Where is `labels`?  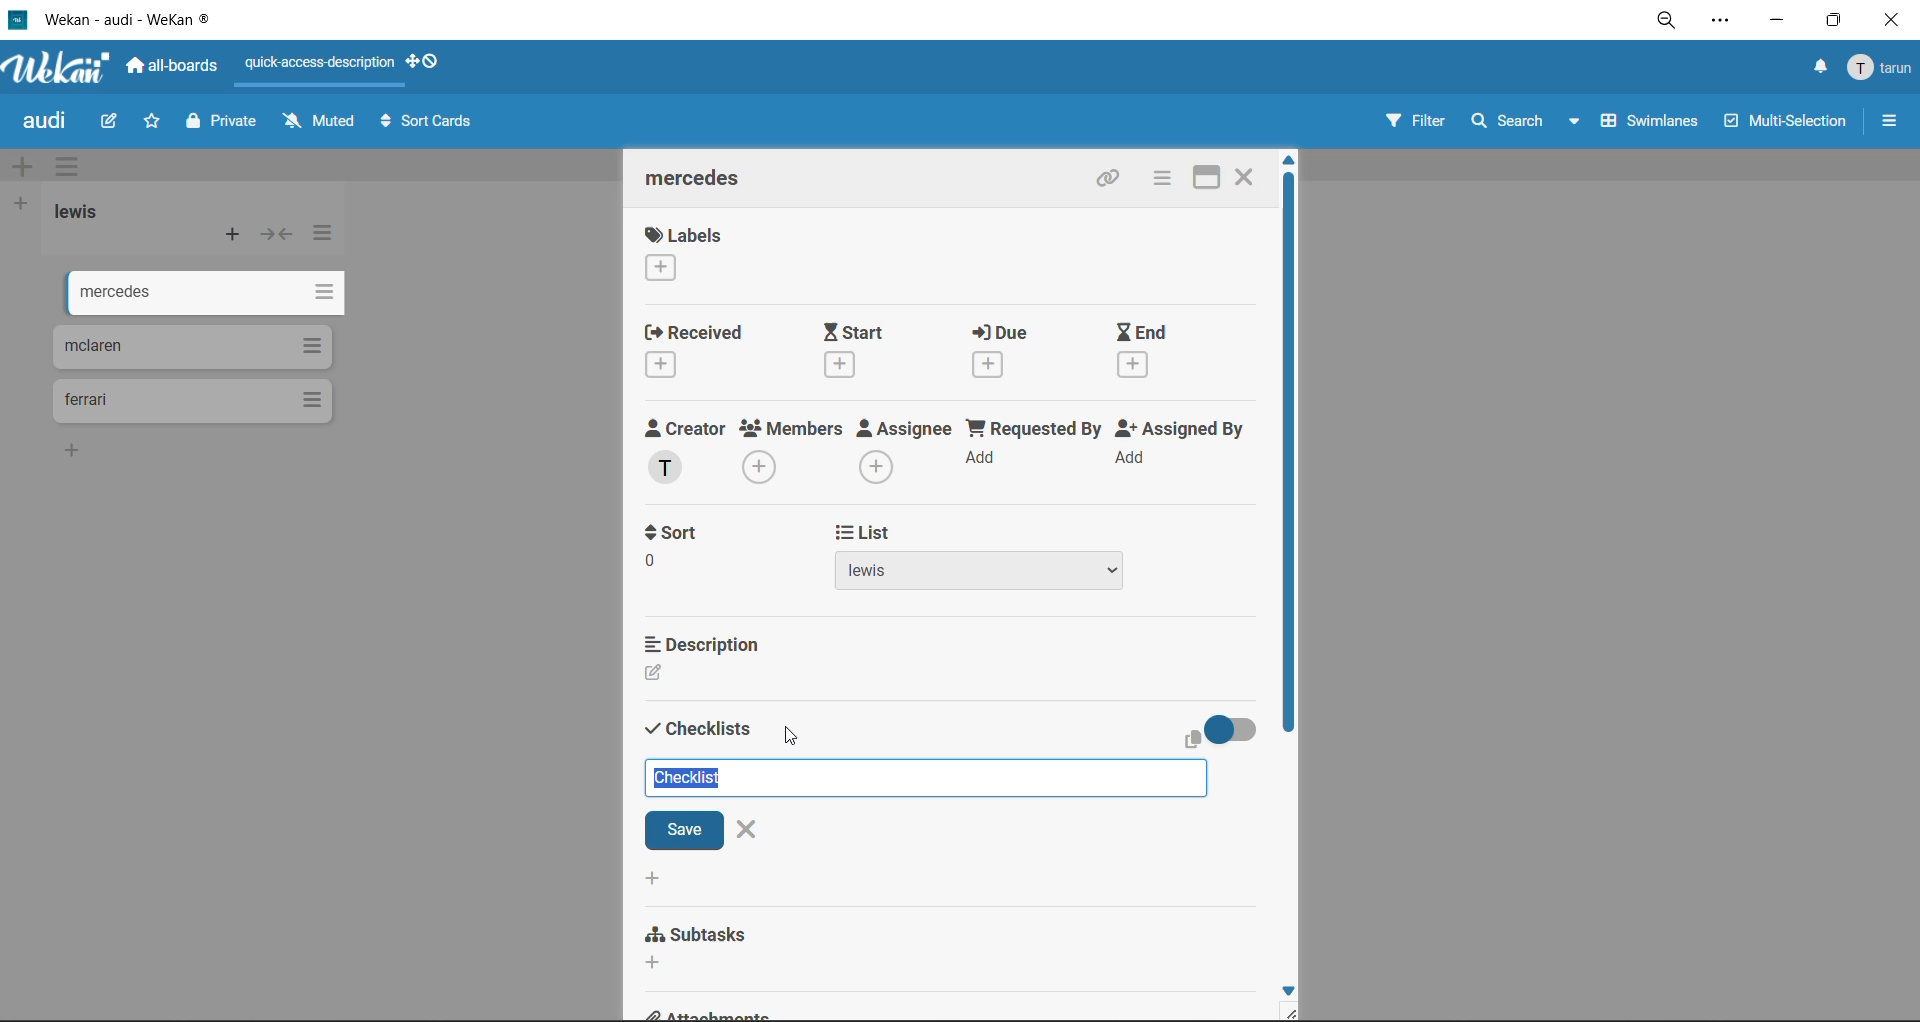
labels is located at coordinates (683, 257).